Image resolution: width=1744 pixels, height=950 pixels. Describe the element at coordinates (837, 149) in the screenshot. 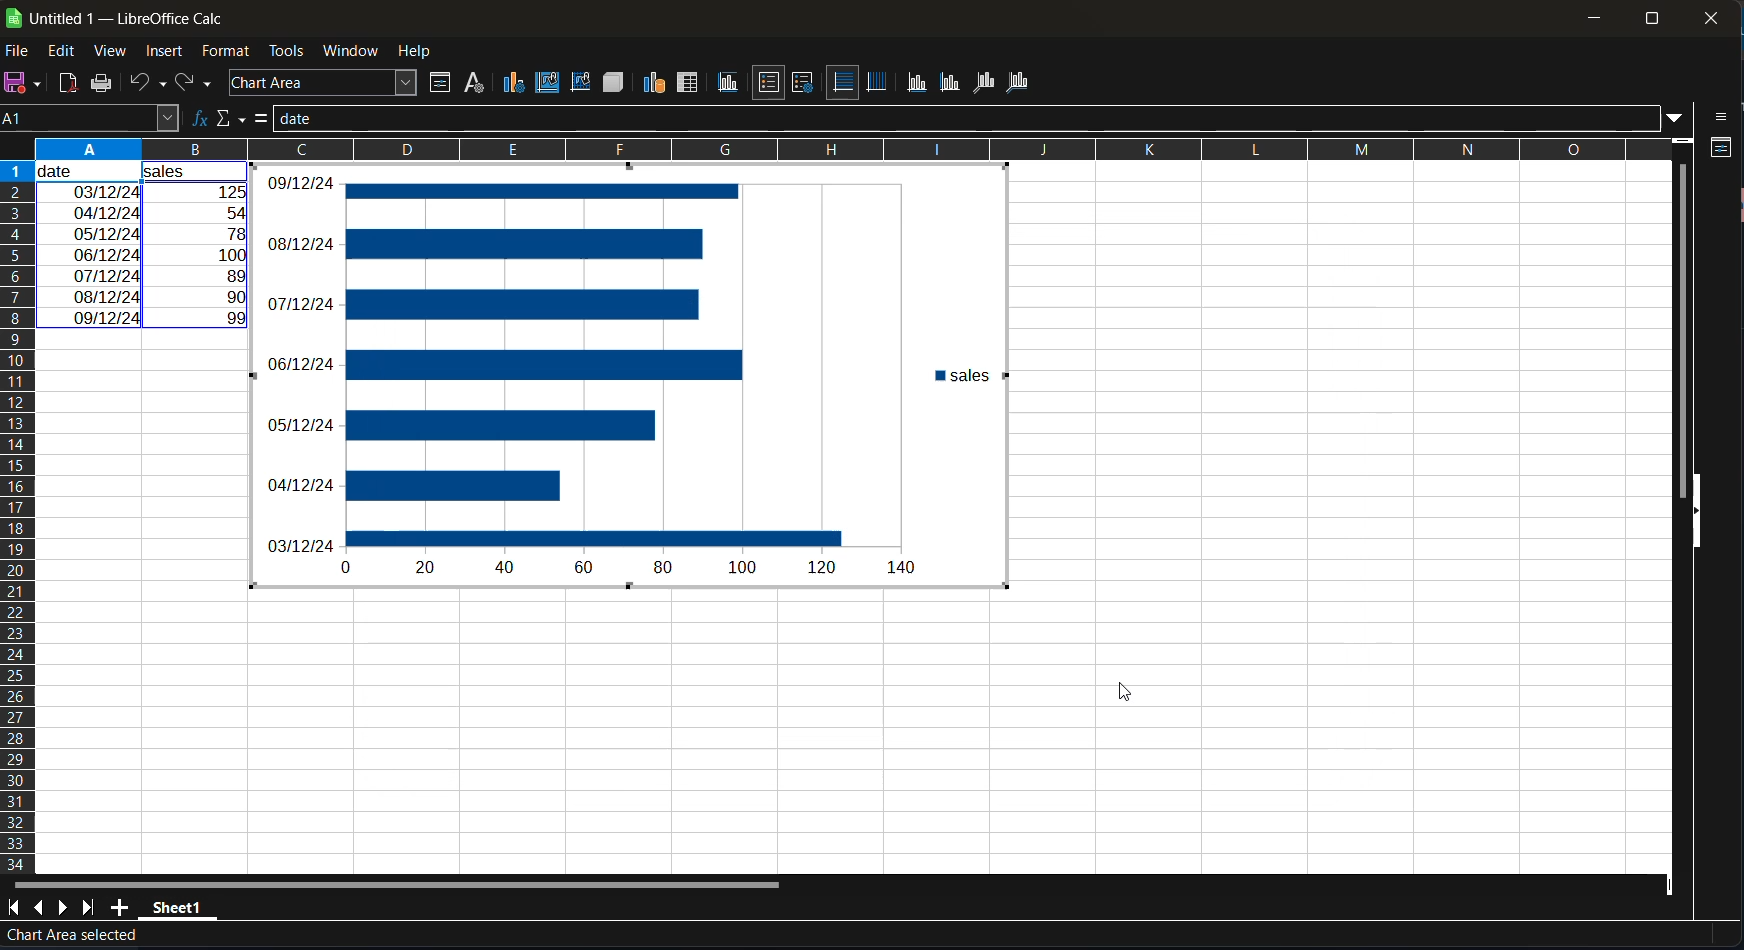

I see `rows` at that location.